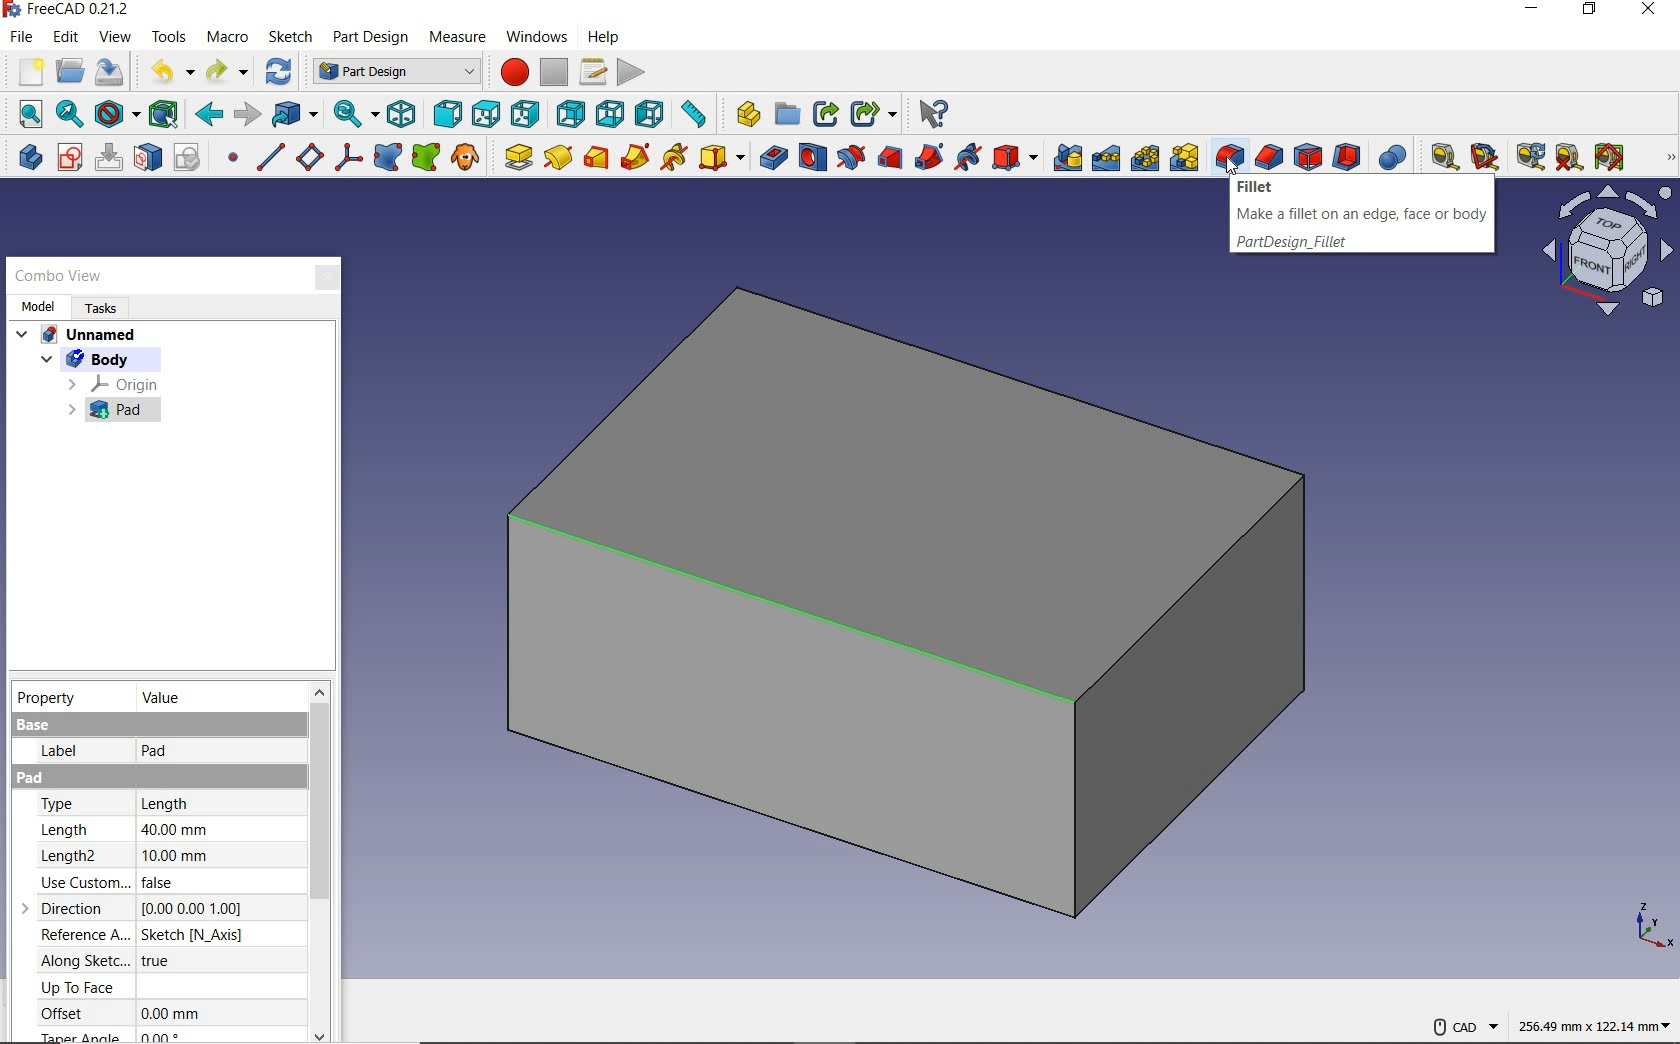 The image size is (1680, 1044). Describe the element at coordinates (147, 158) in the screenshot. I see `map sketch to face` at that location.